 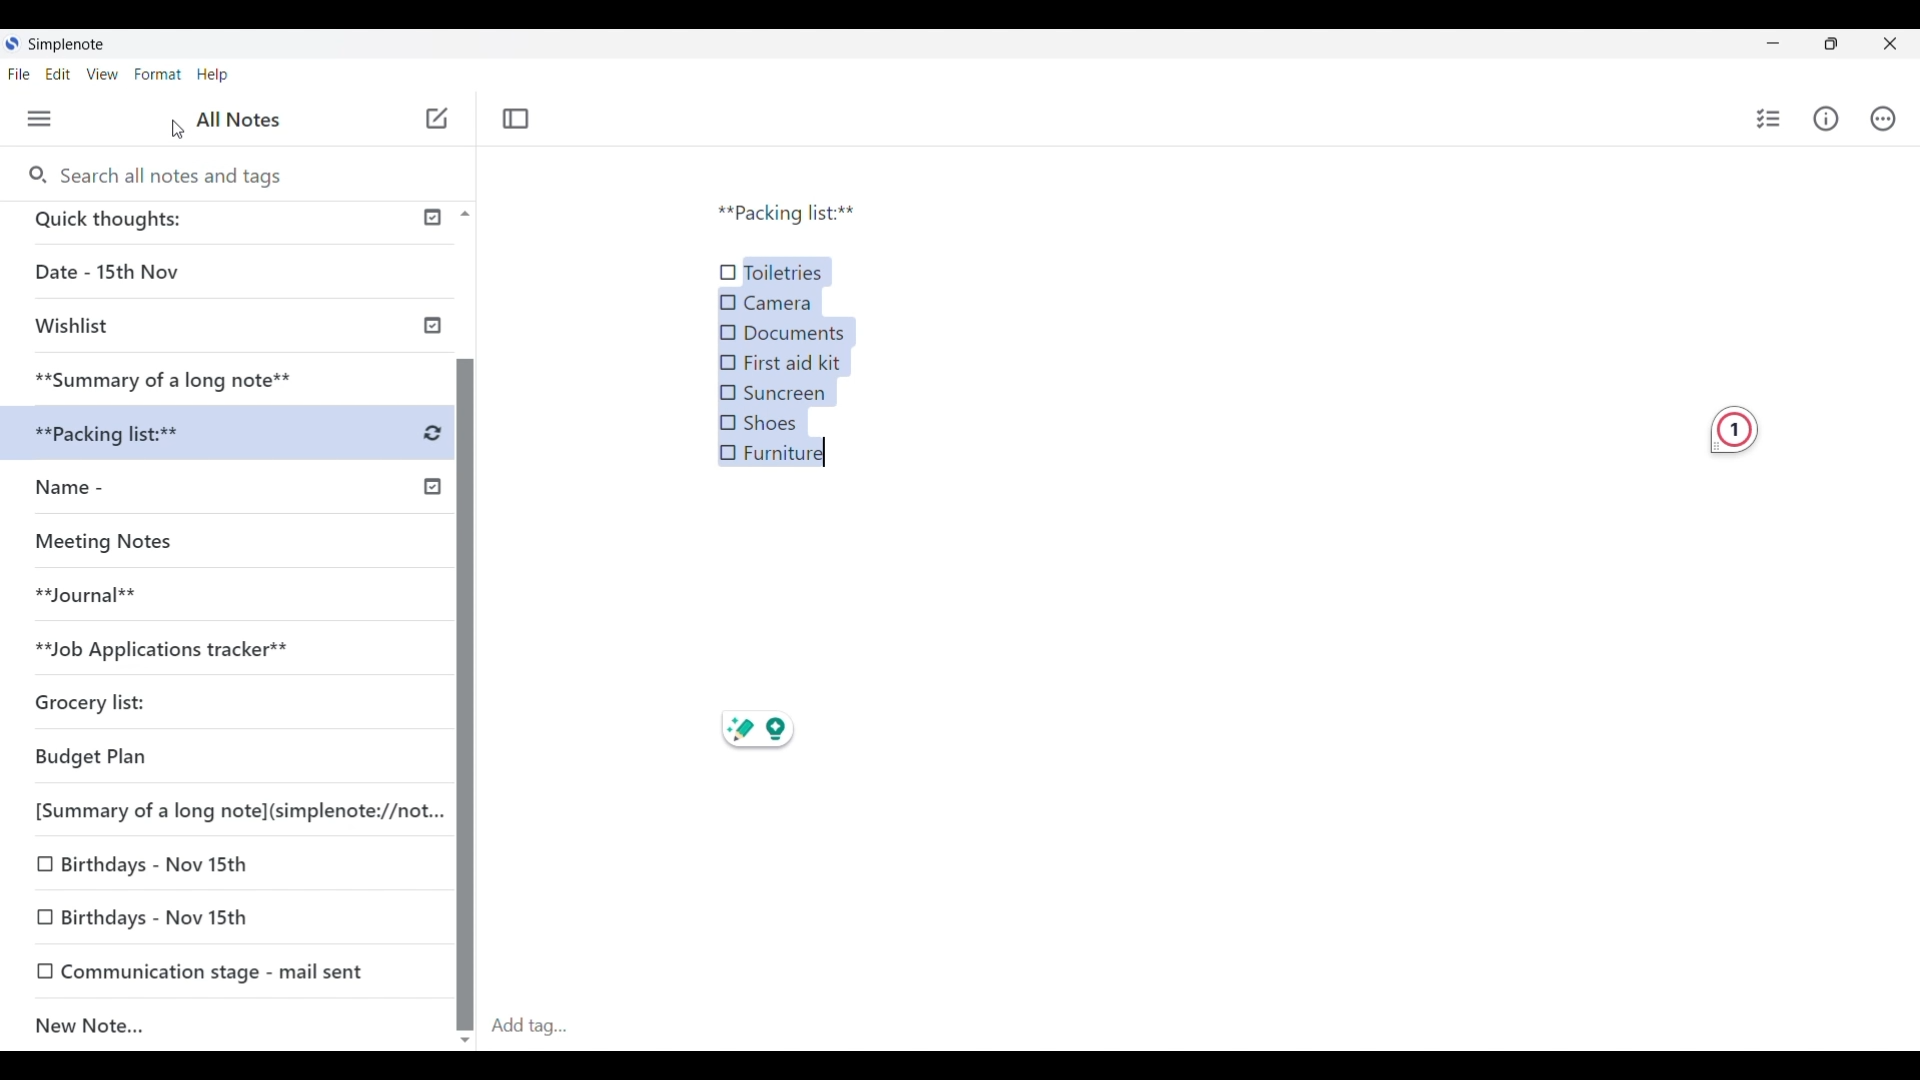 What do you see at coordinates (1734, 430) in the screenshot?
I see `Grammarly extension` at bounding box center [1734, 430].